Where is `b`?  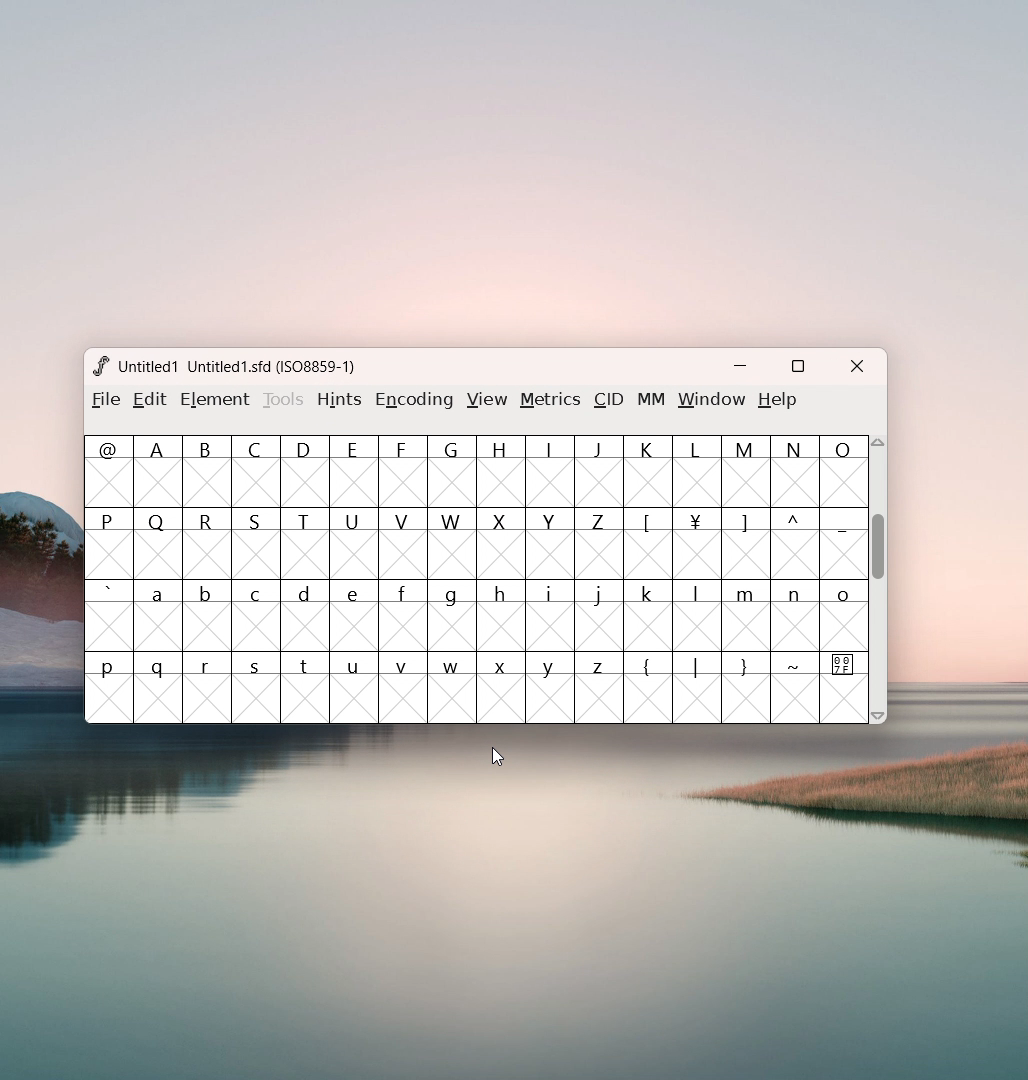
b is located at coordinates (208, 616).